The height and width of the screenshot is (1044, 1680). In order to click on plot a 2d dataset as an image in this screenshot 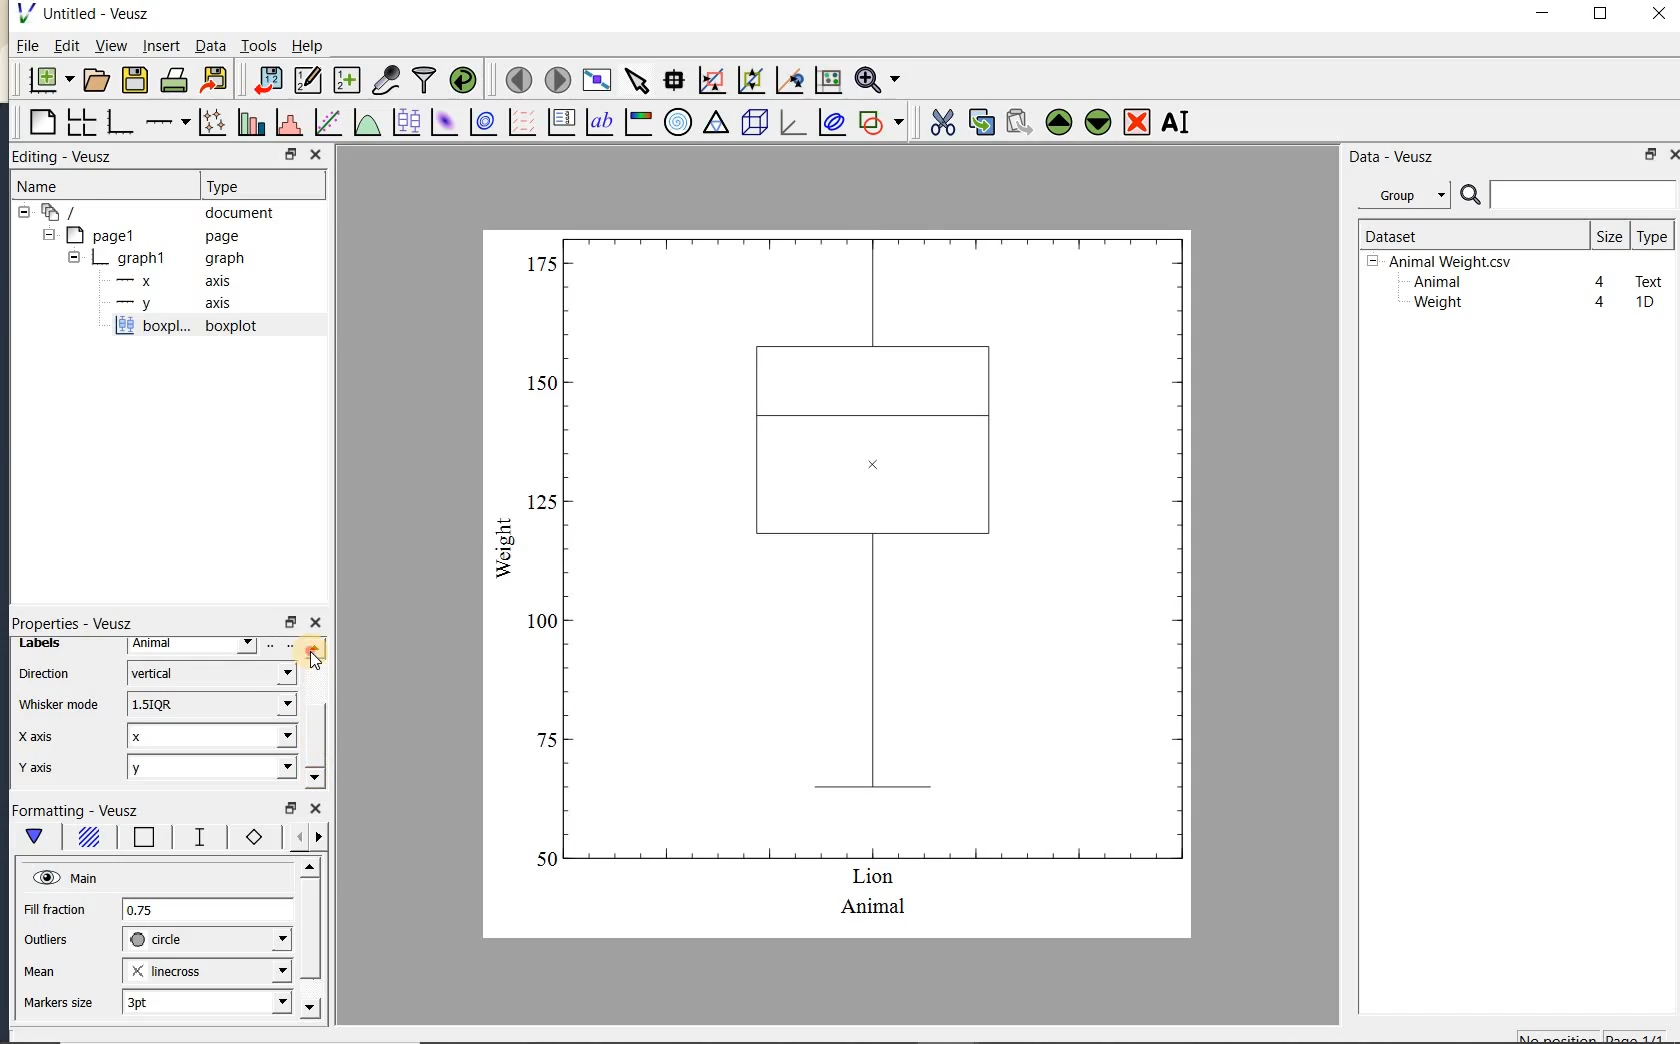, I will do `click(443, 122)`.